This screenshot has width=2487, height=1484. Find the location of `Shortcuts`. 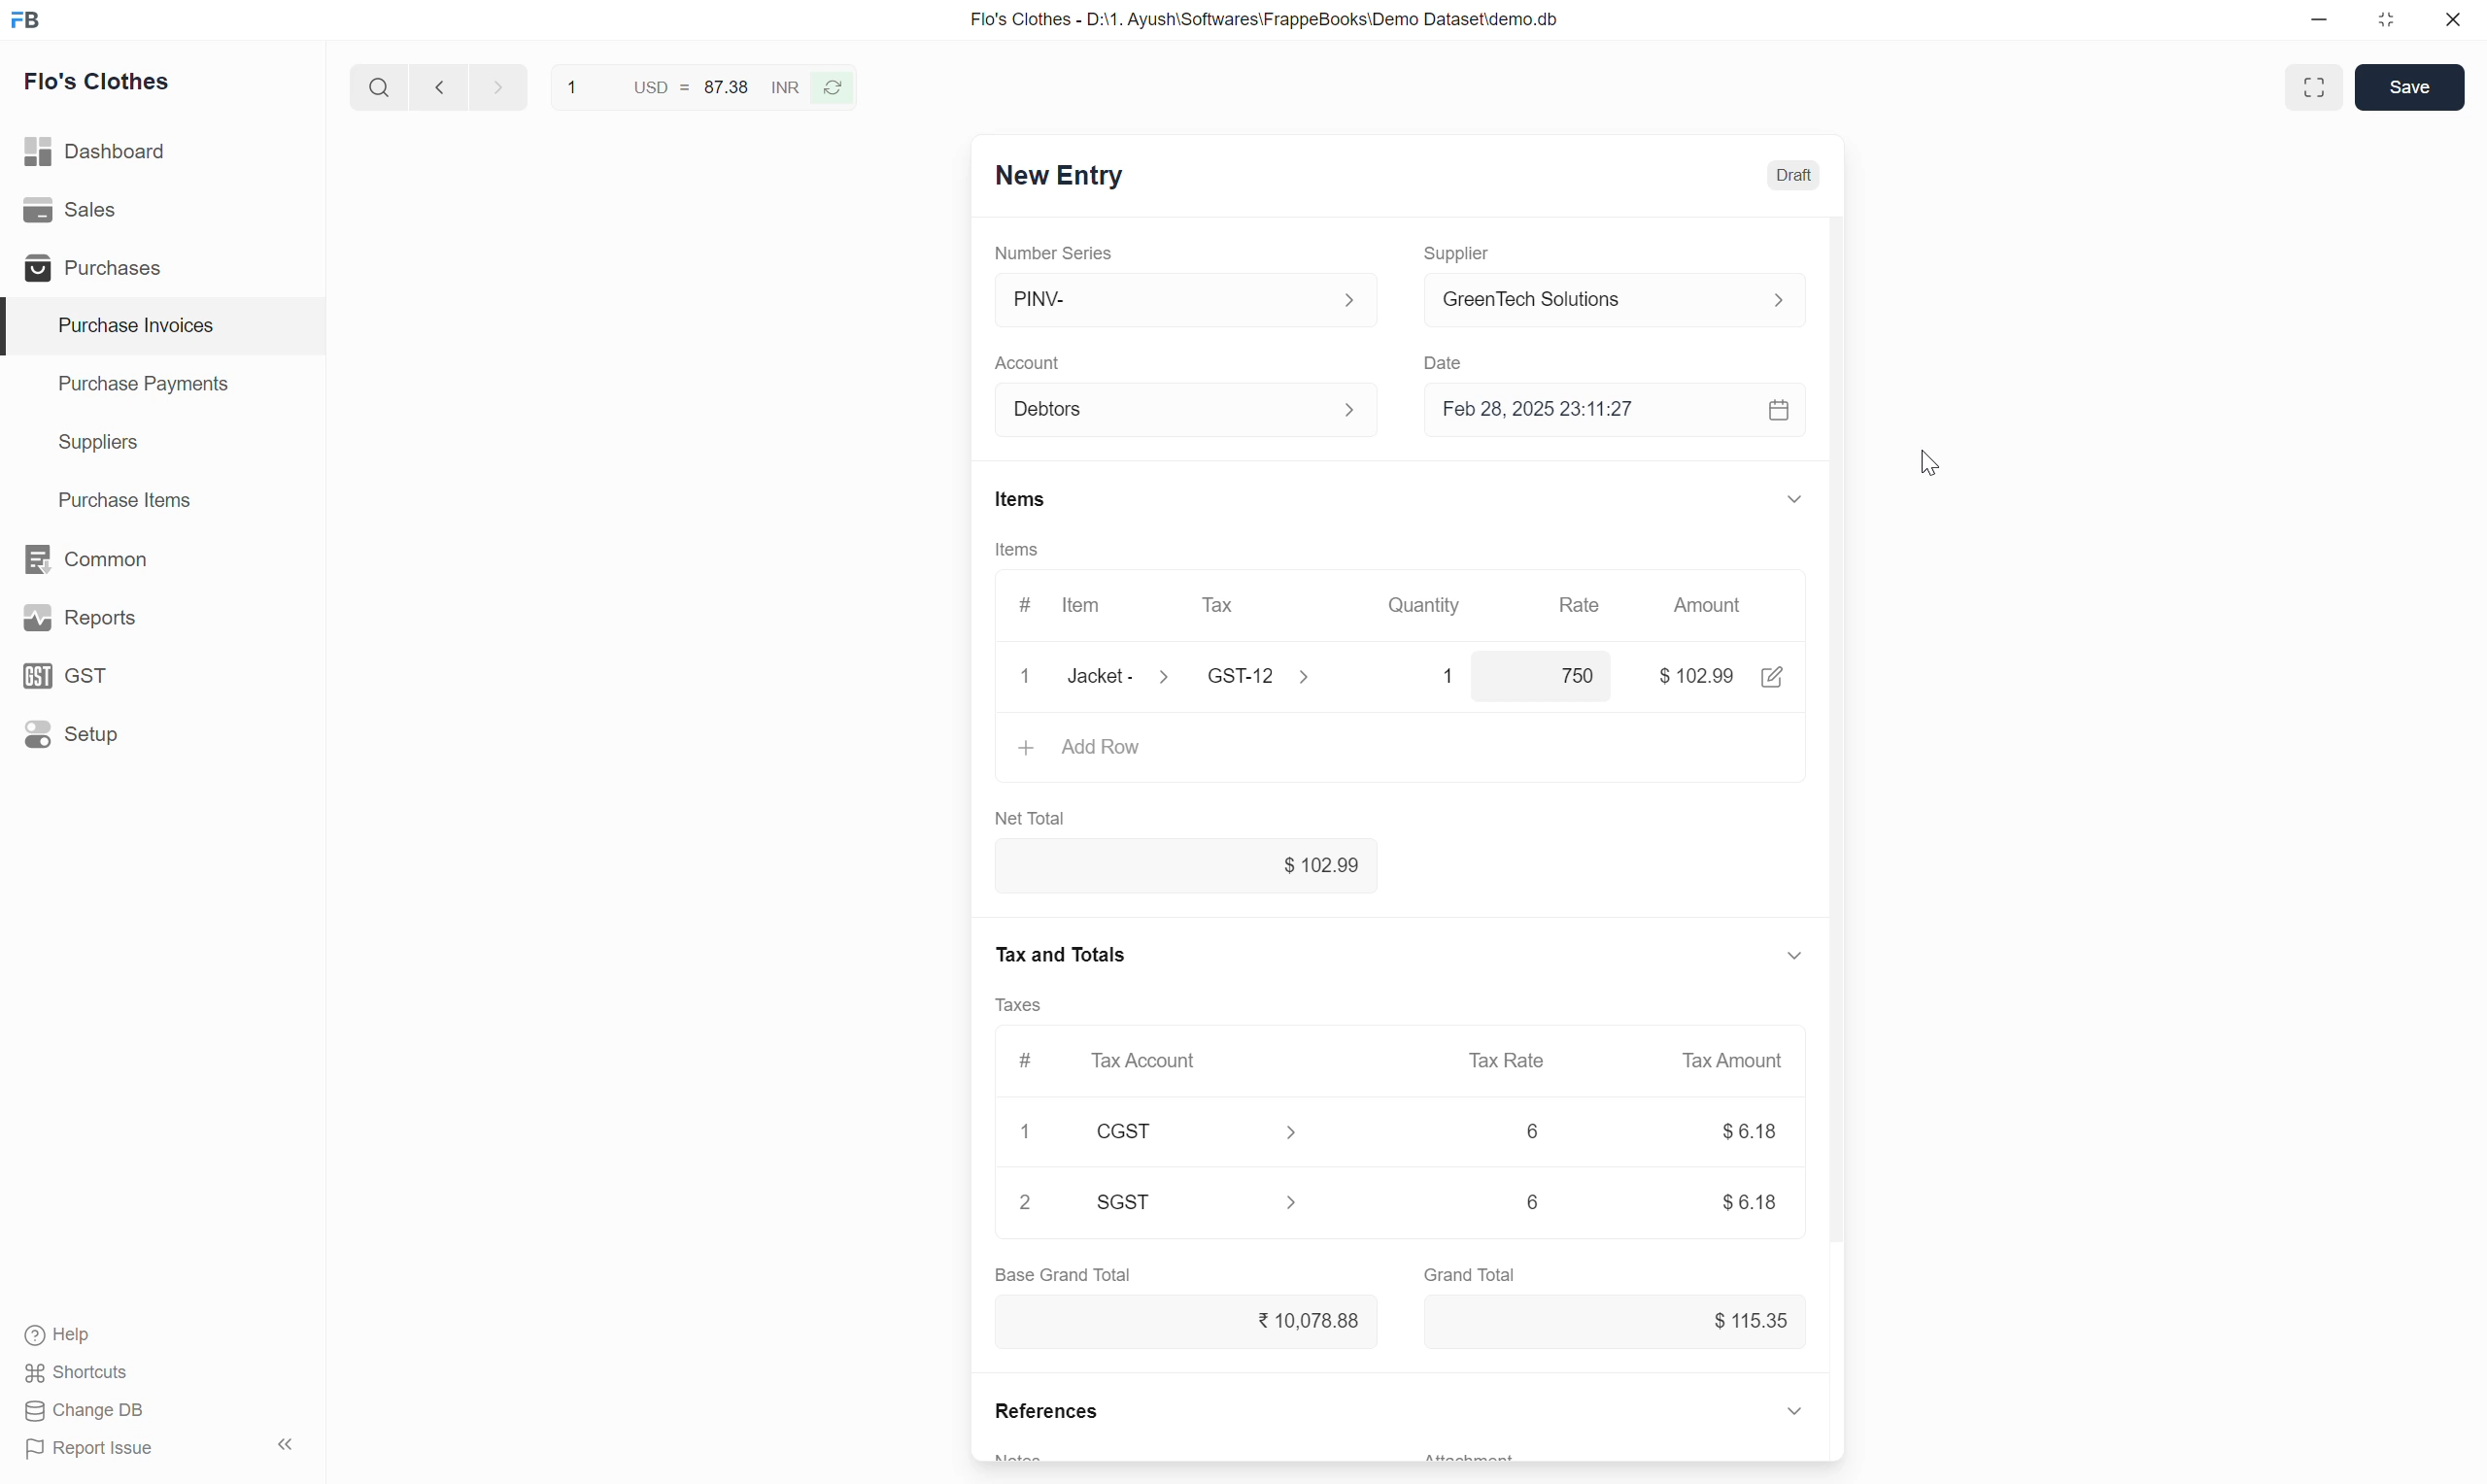

Shortcuts is located at coordinates (79, 1373).